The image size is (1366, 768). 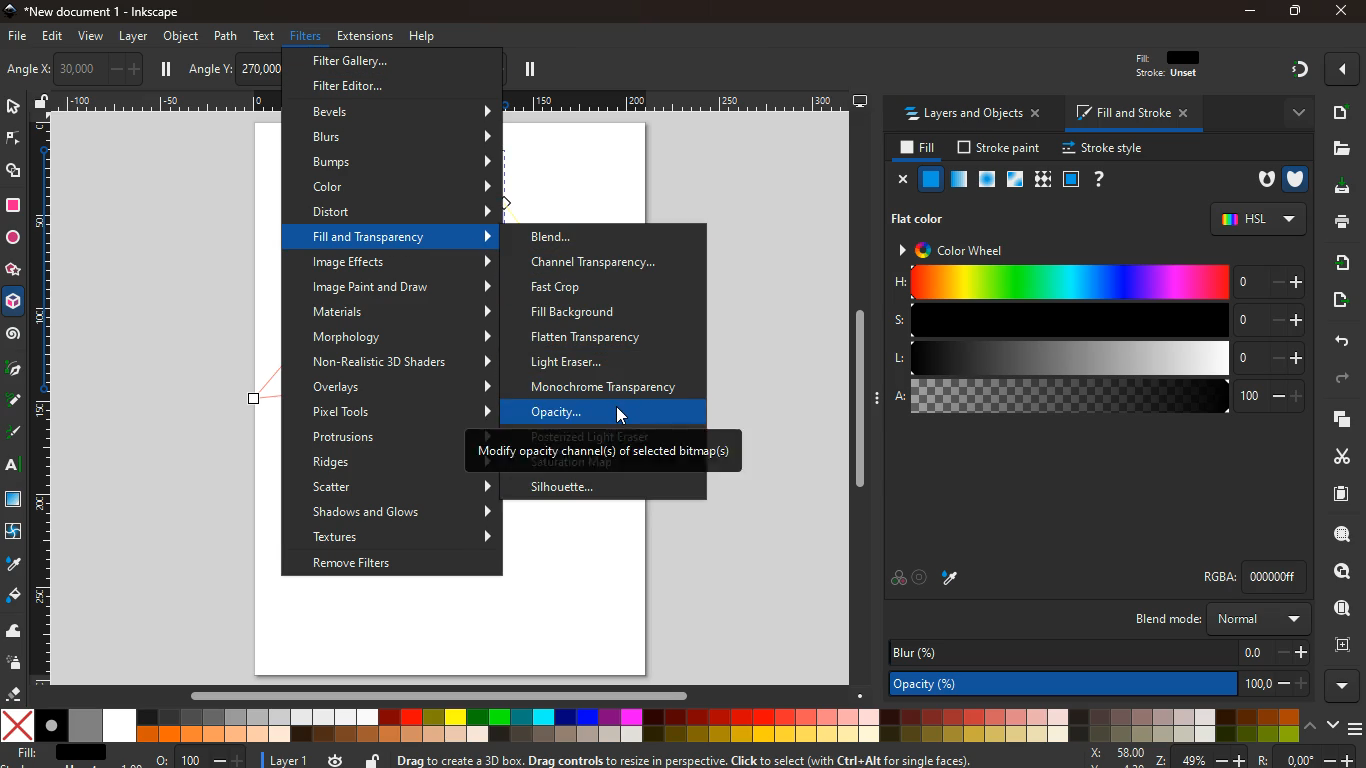 I want to click on file, so click(x=1342, y=148).